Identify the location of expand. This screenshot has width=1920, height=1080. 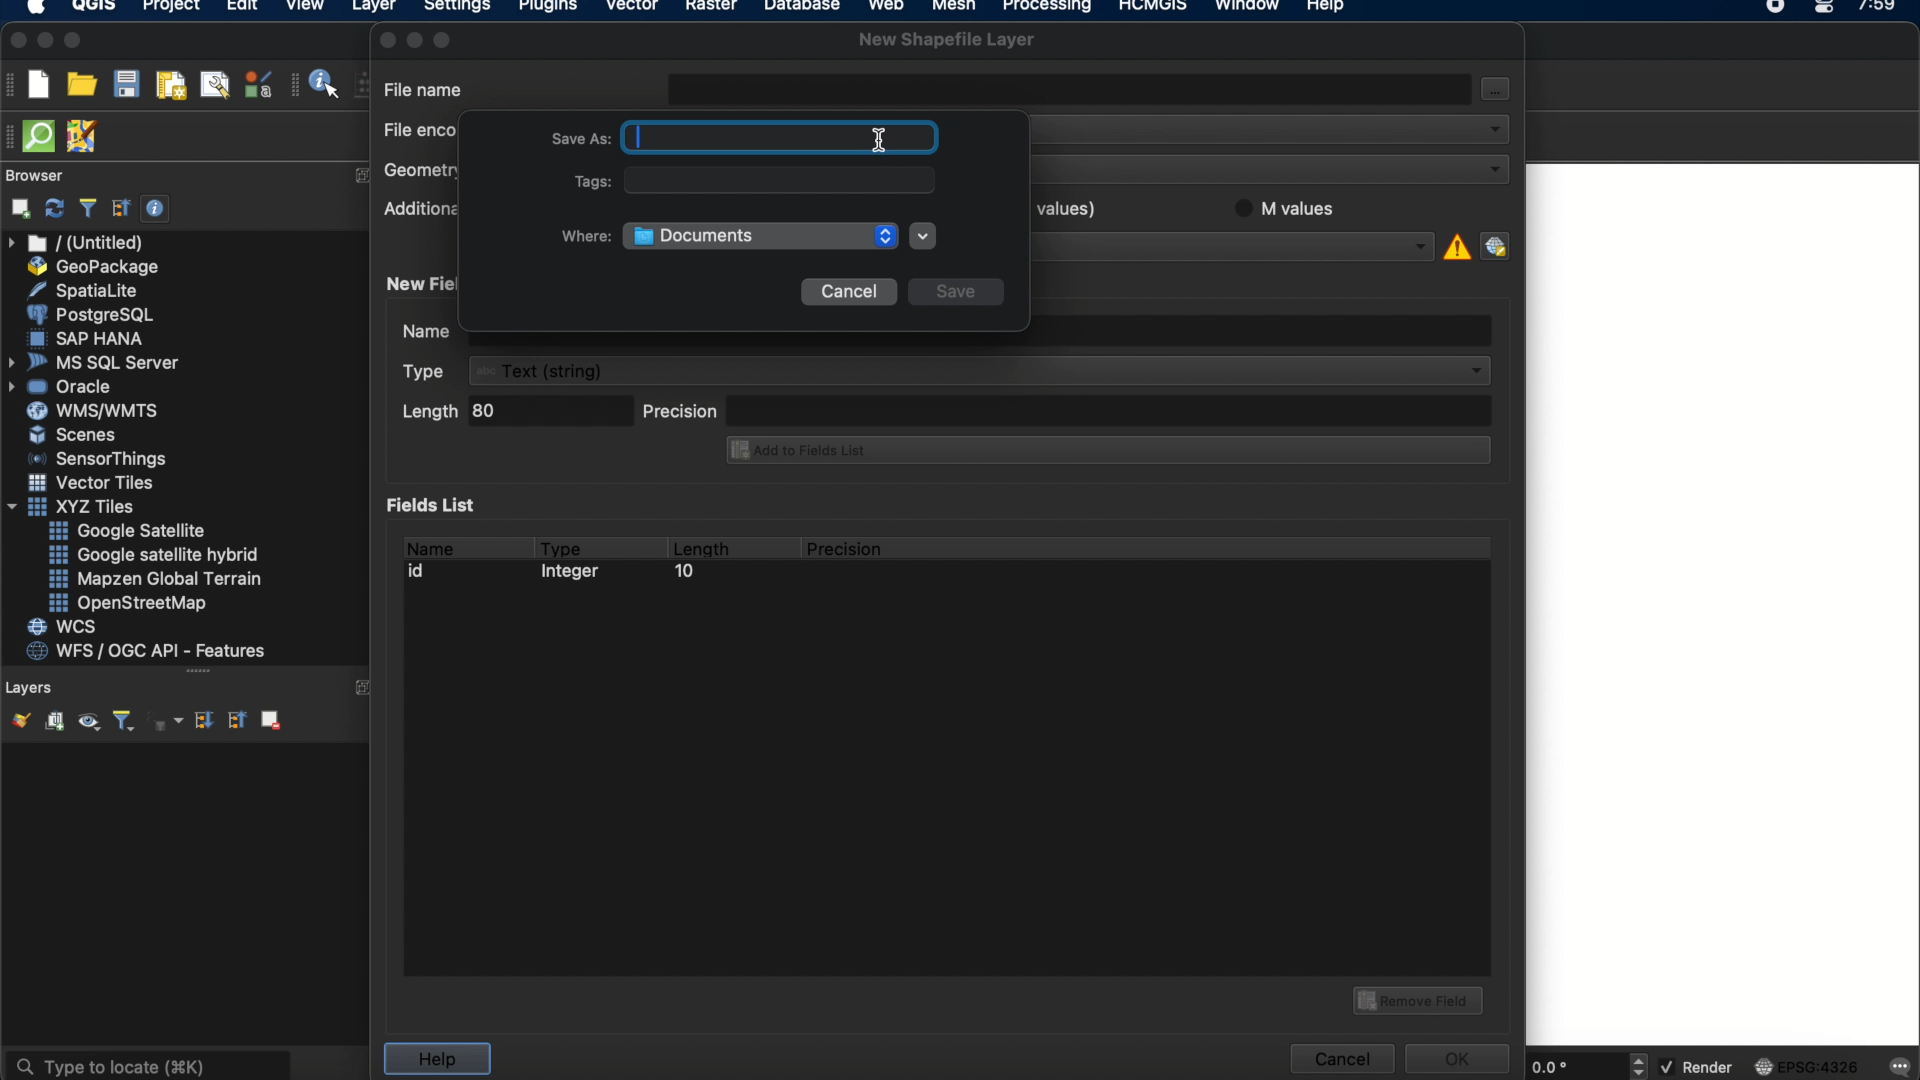
(364, 175).